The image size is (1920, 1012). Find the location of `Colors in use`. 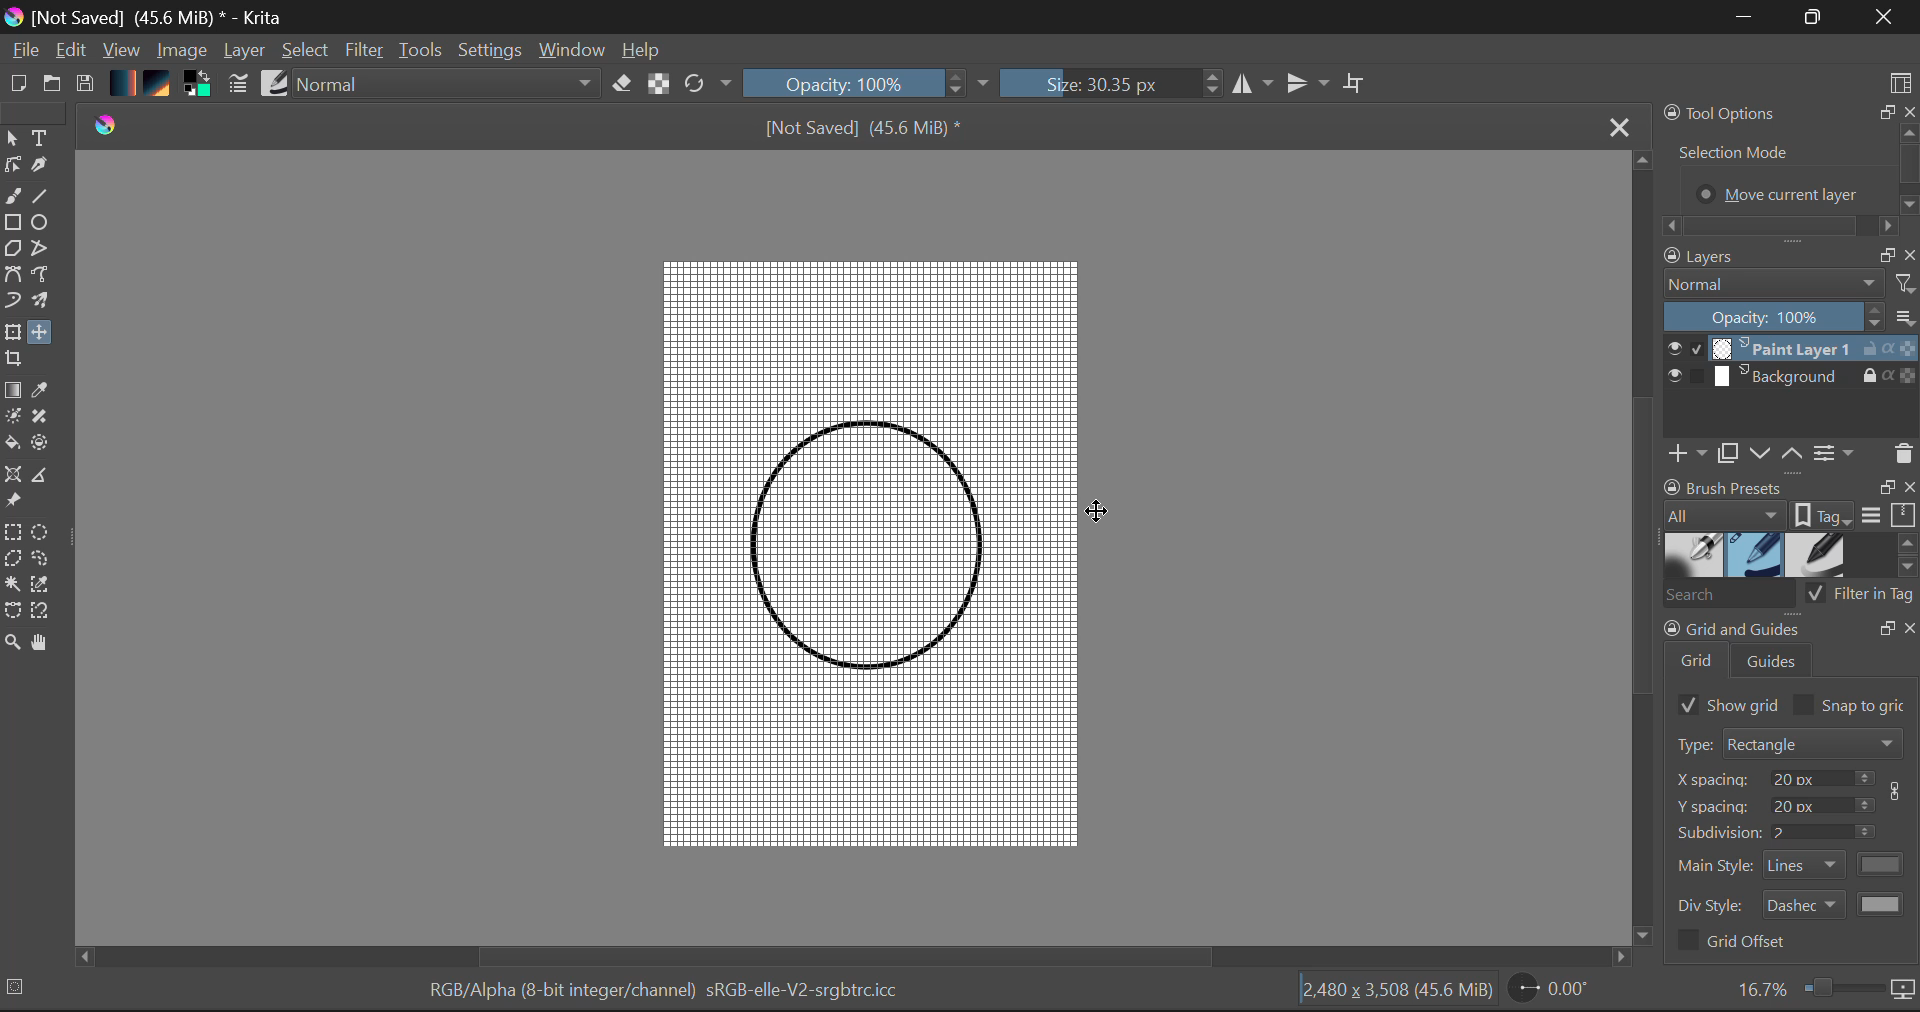

Colors in use is located at coordinates (202, 87).